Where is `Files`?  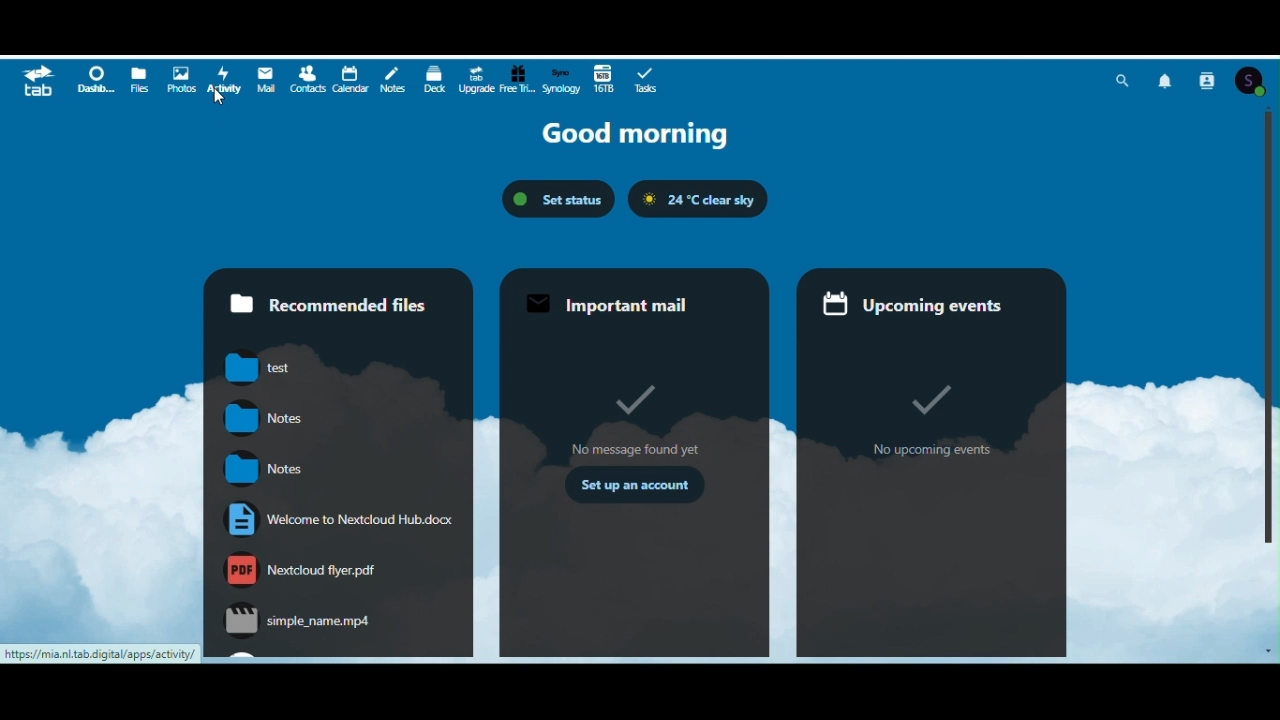
Files is located at coordinates (139, 81).